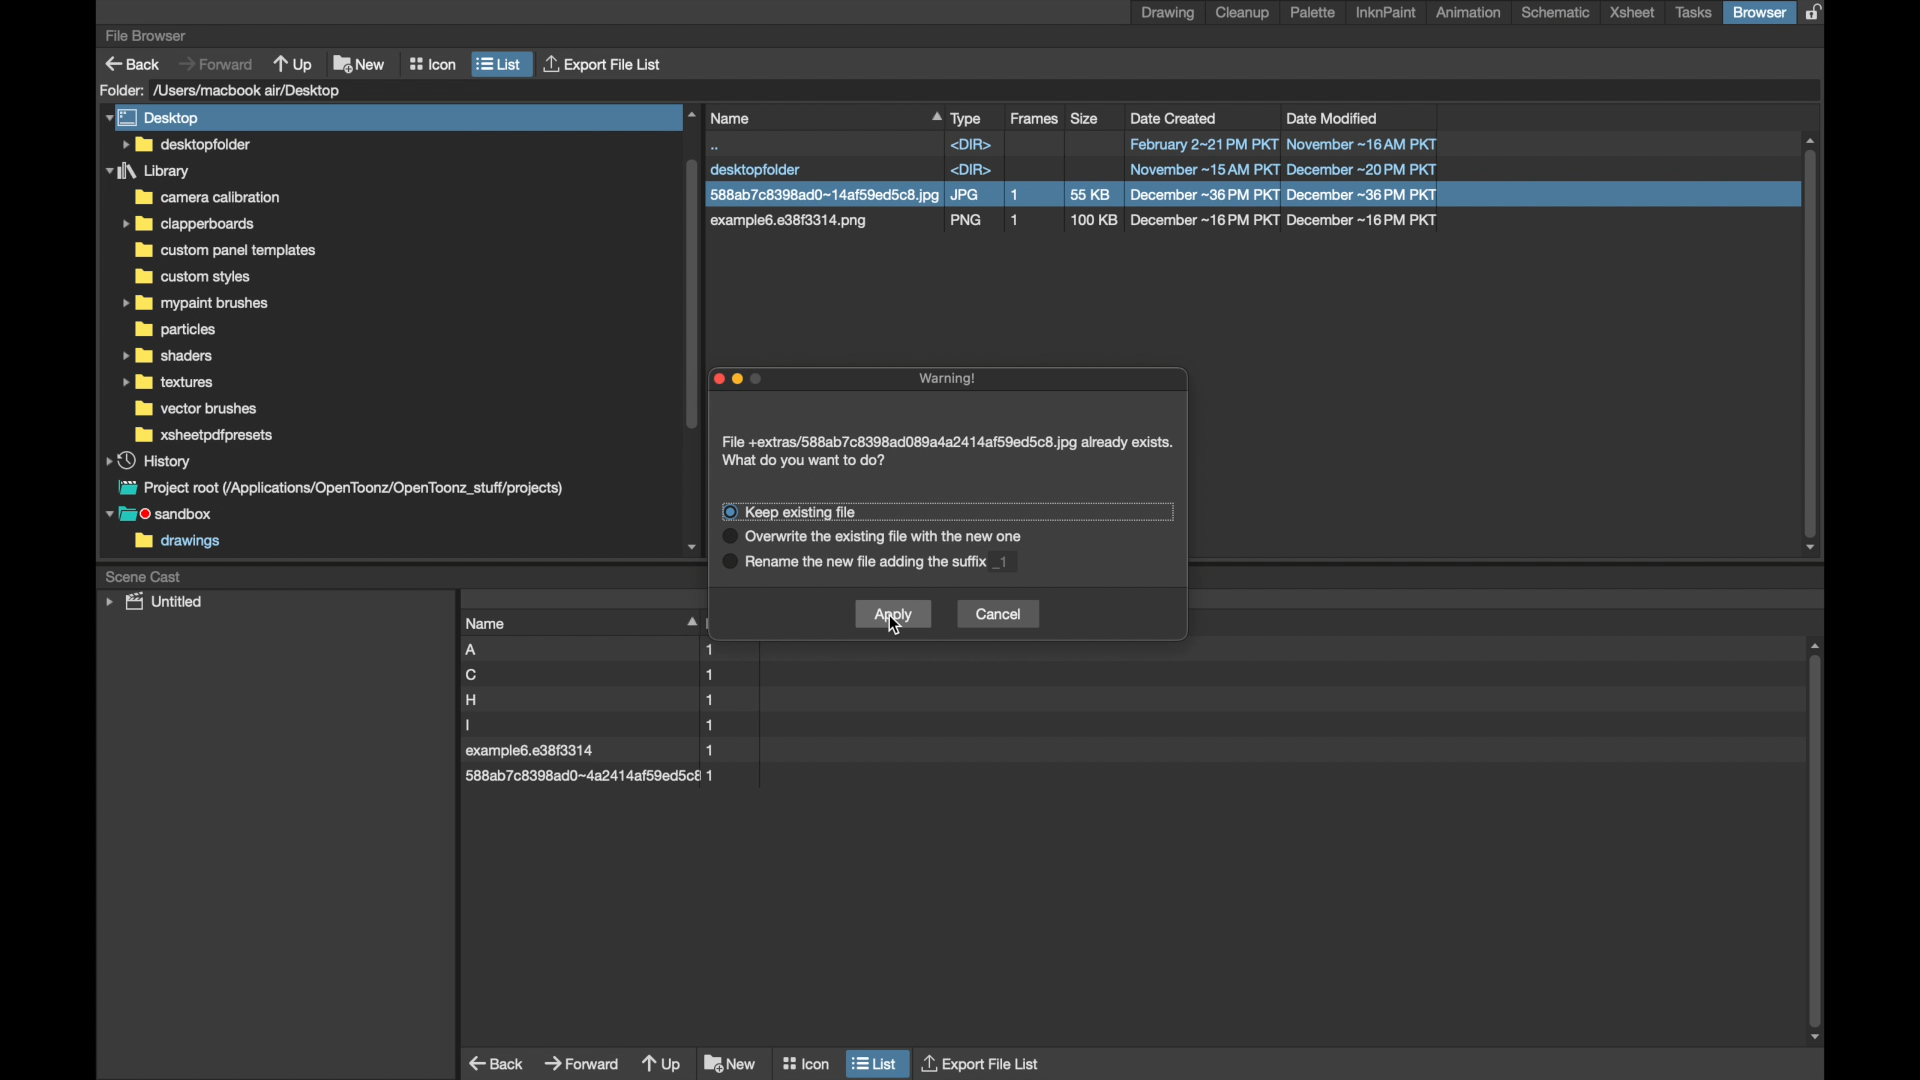  I want to click on file, so click(592, 675).